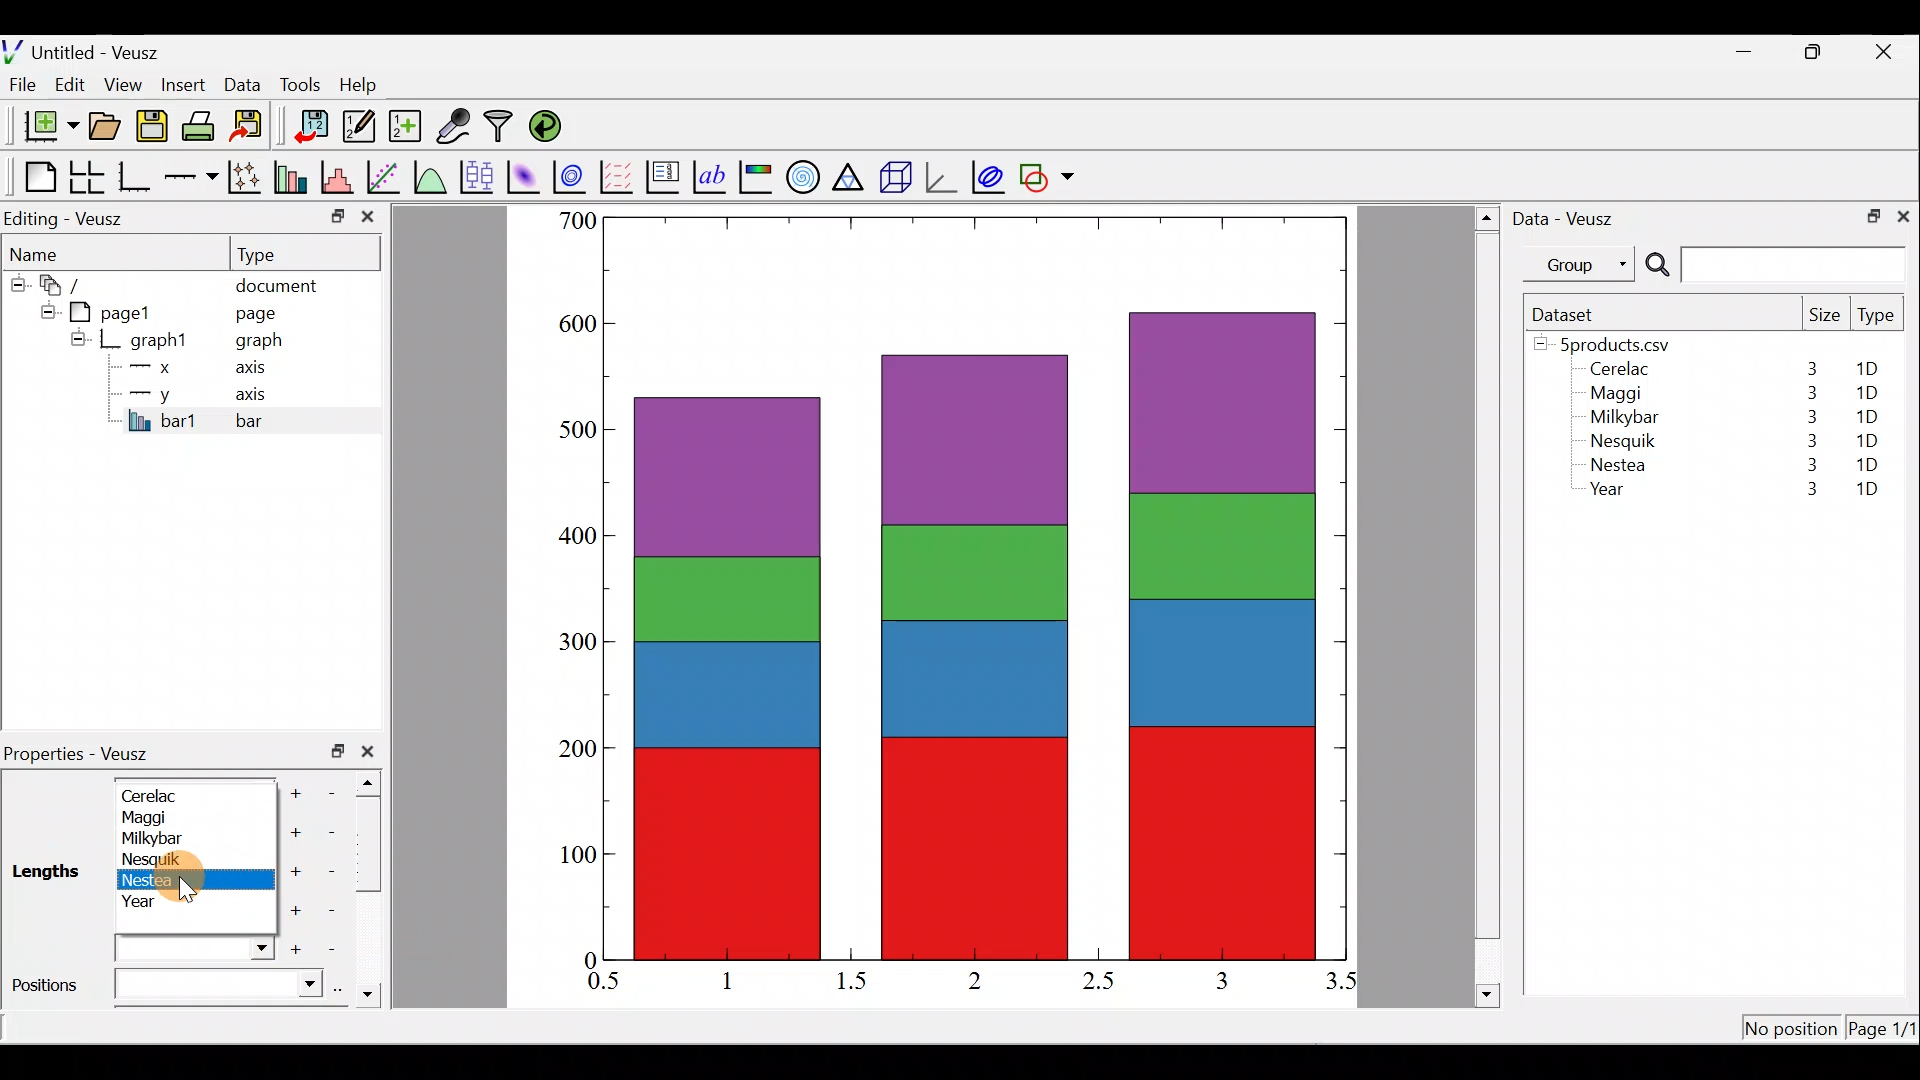 Image resolution: width=1920 pixels, height=1080 pixels. What do you see at coordinates (1878, 320) in the screenshot?
I see `Type` at bounding box center [1878, 320].